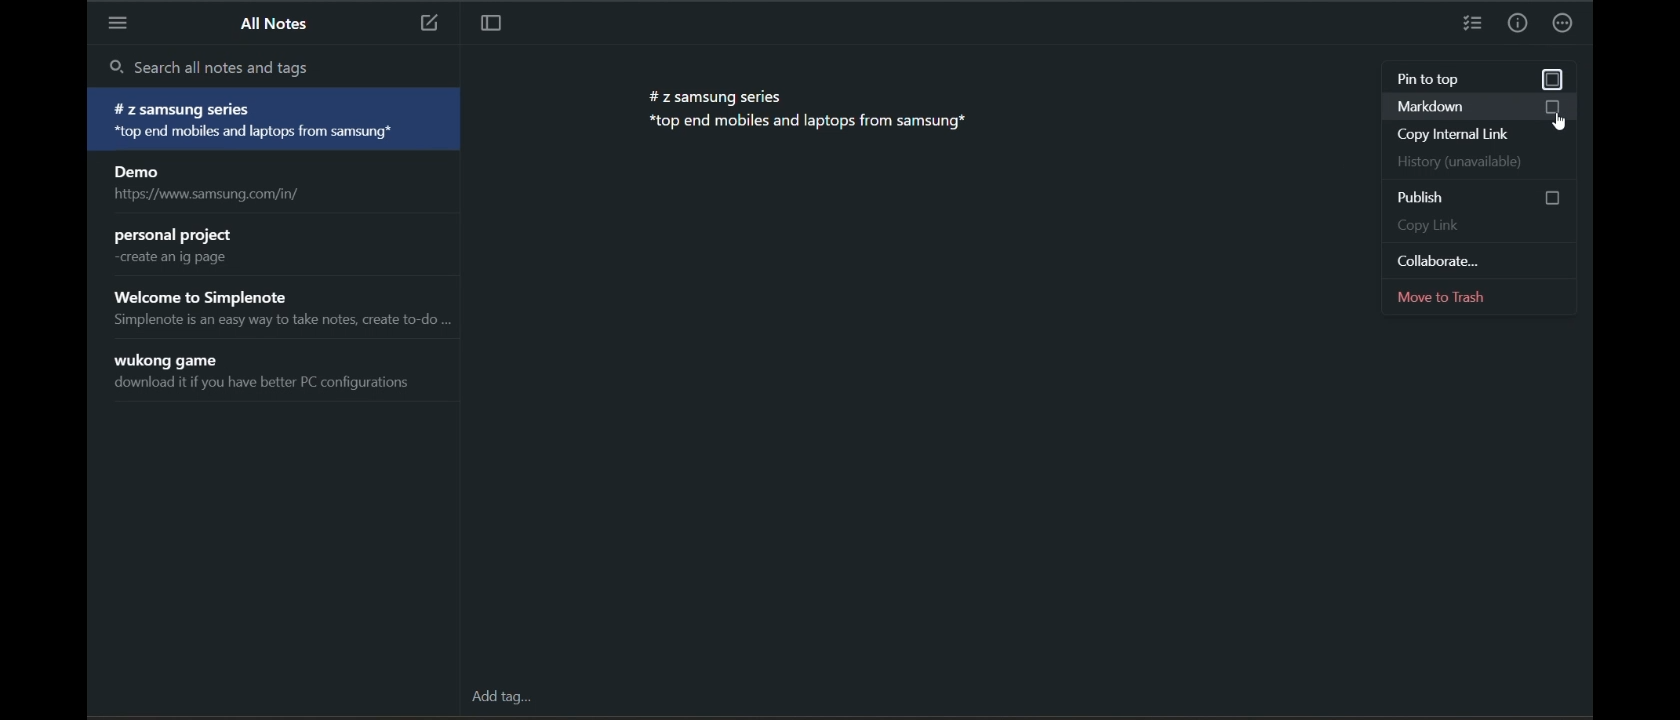  I want to click on actions, so click(1564, 24).